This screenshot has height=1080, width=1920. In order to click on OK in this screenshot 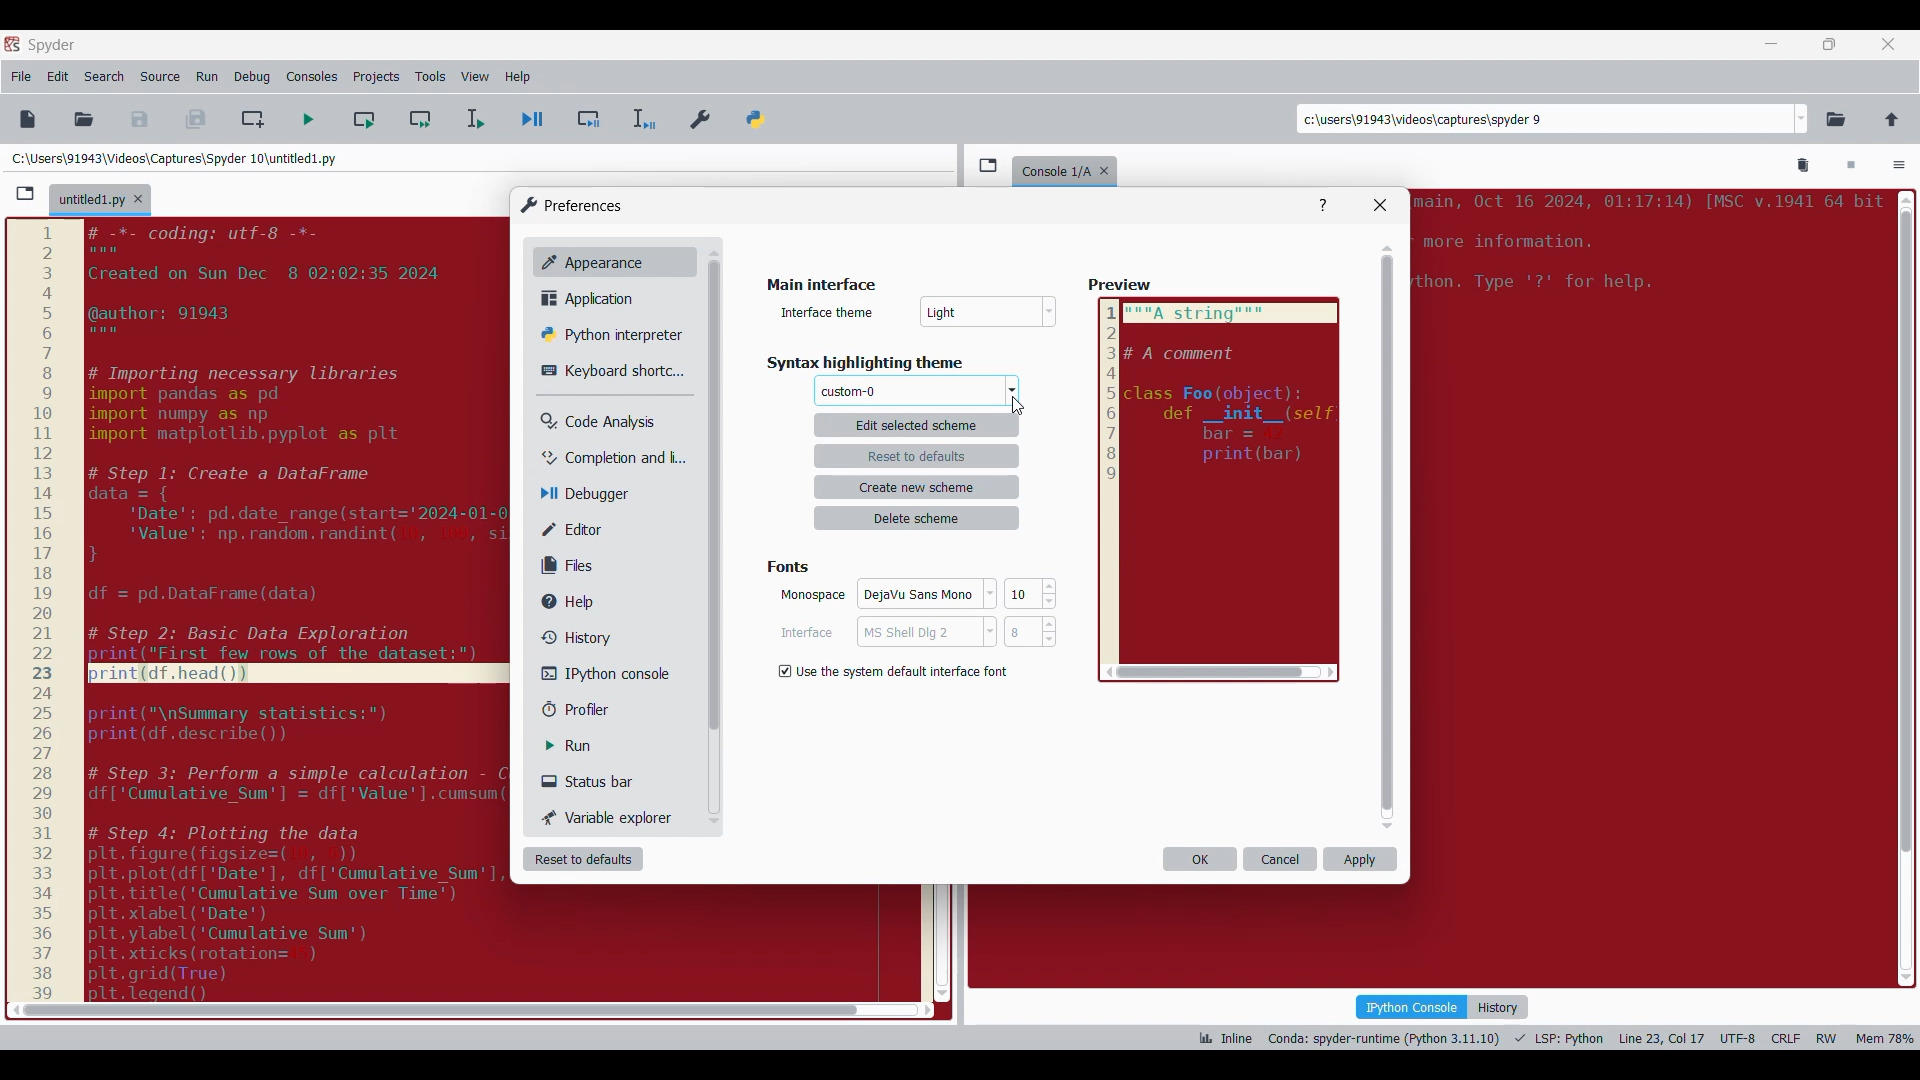, I will do `click(918, 597)`.